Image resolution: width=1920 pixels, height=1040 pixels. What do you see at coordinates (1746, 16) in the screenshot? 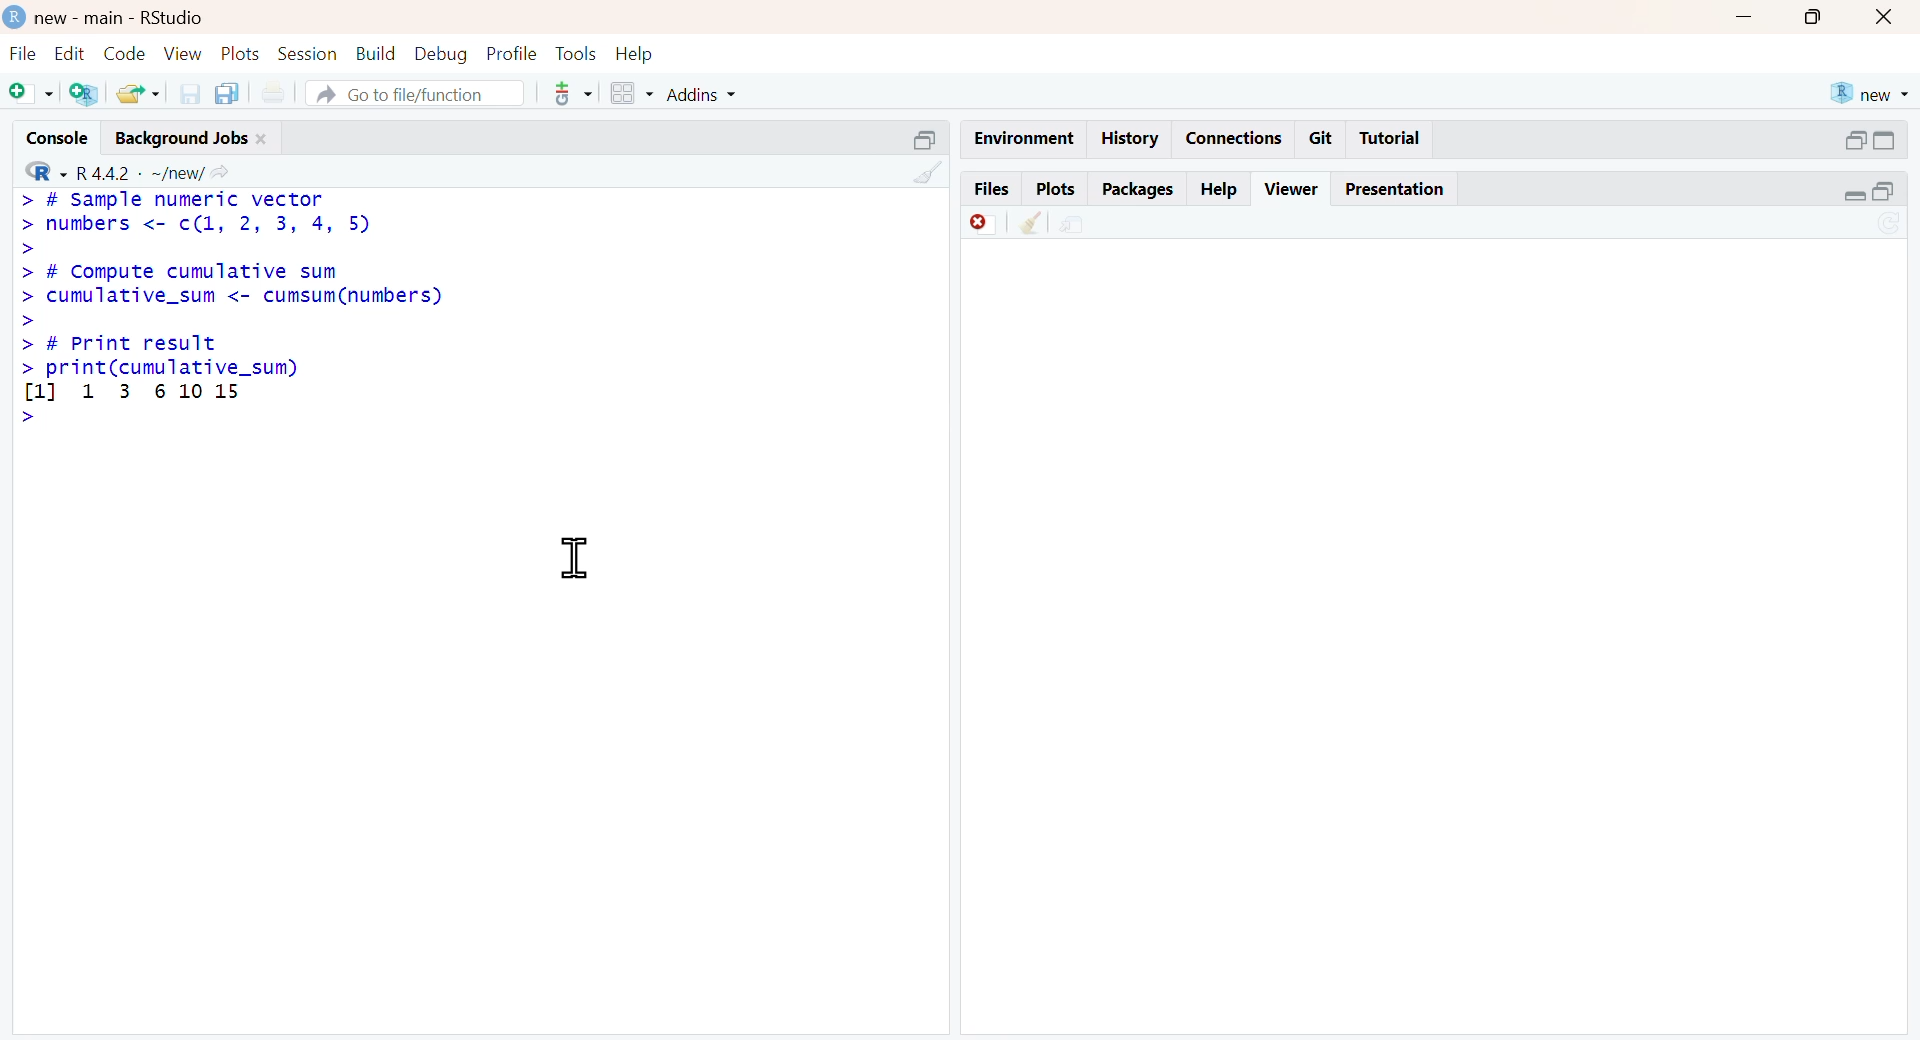
I see `minimize` at bounding box center [1746, 16].